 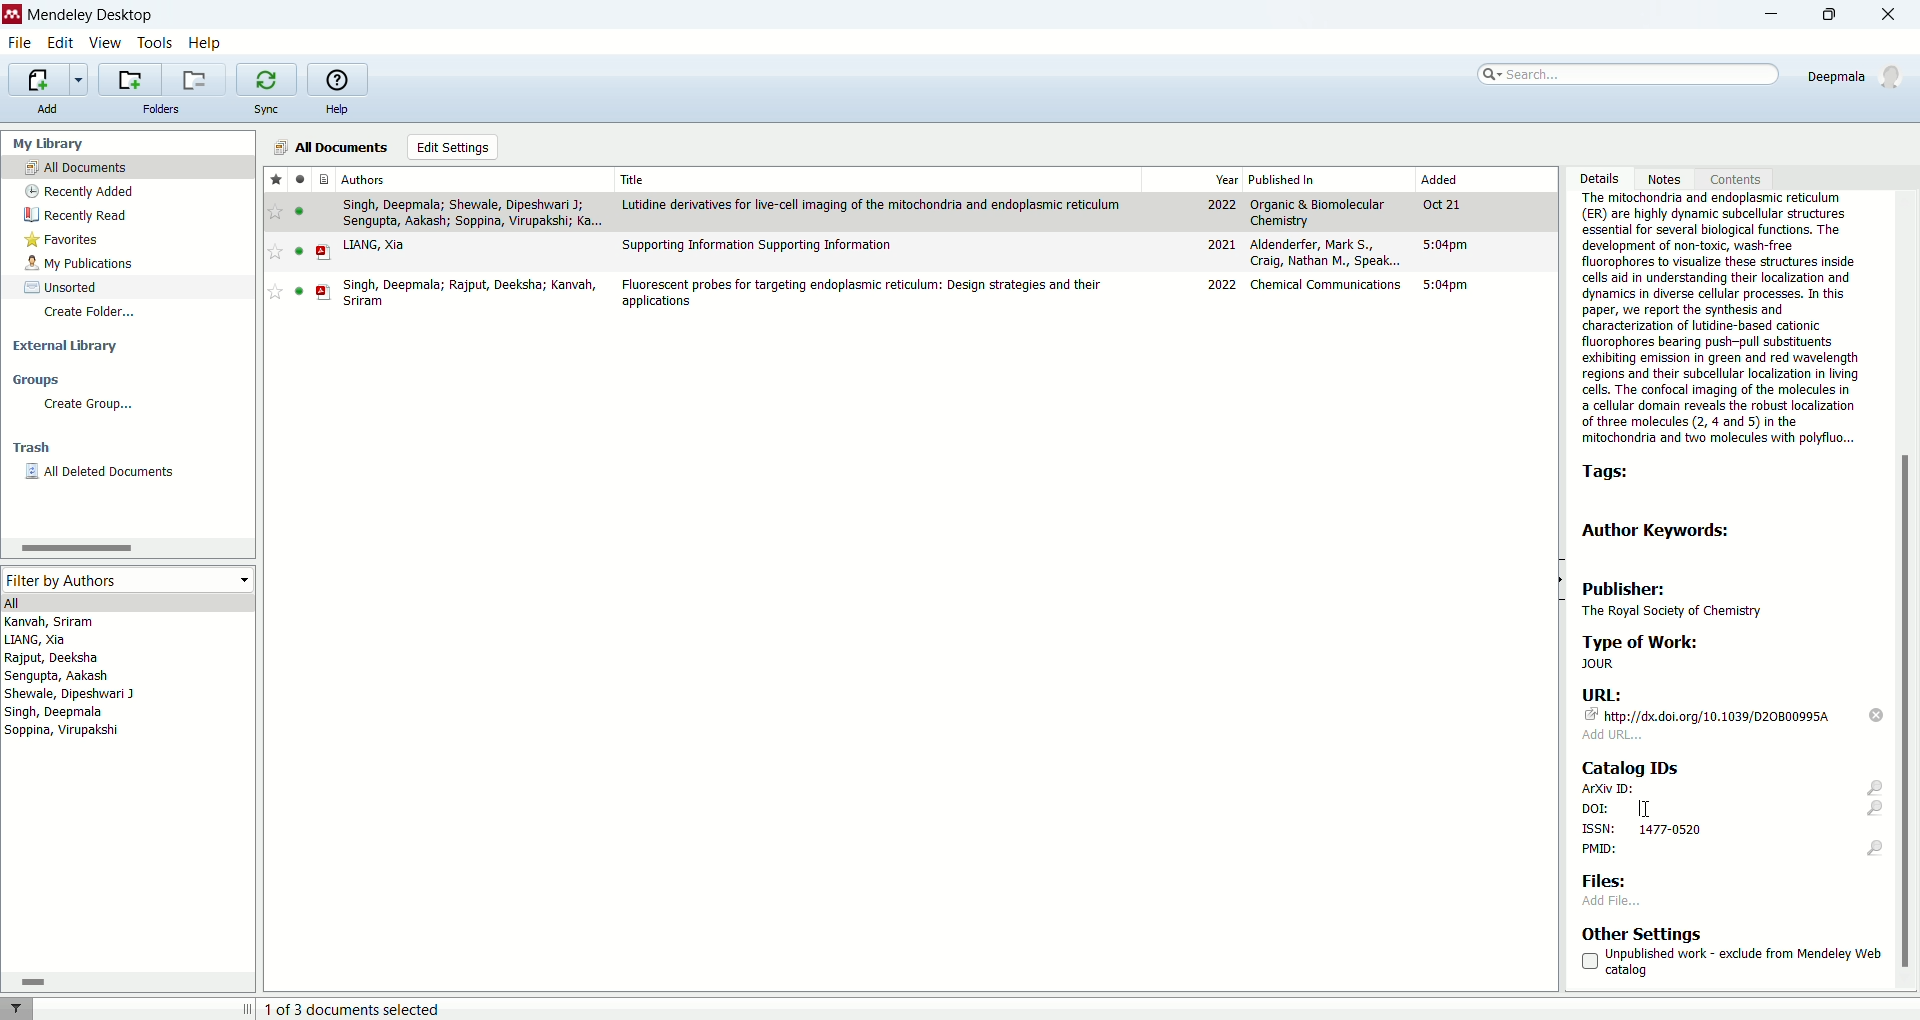 What do you see at coordinates (36, 379) in the screenshot?
I see `groups` at bounding box center [36, 379].